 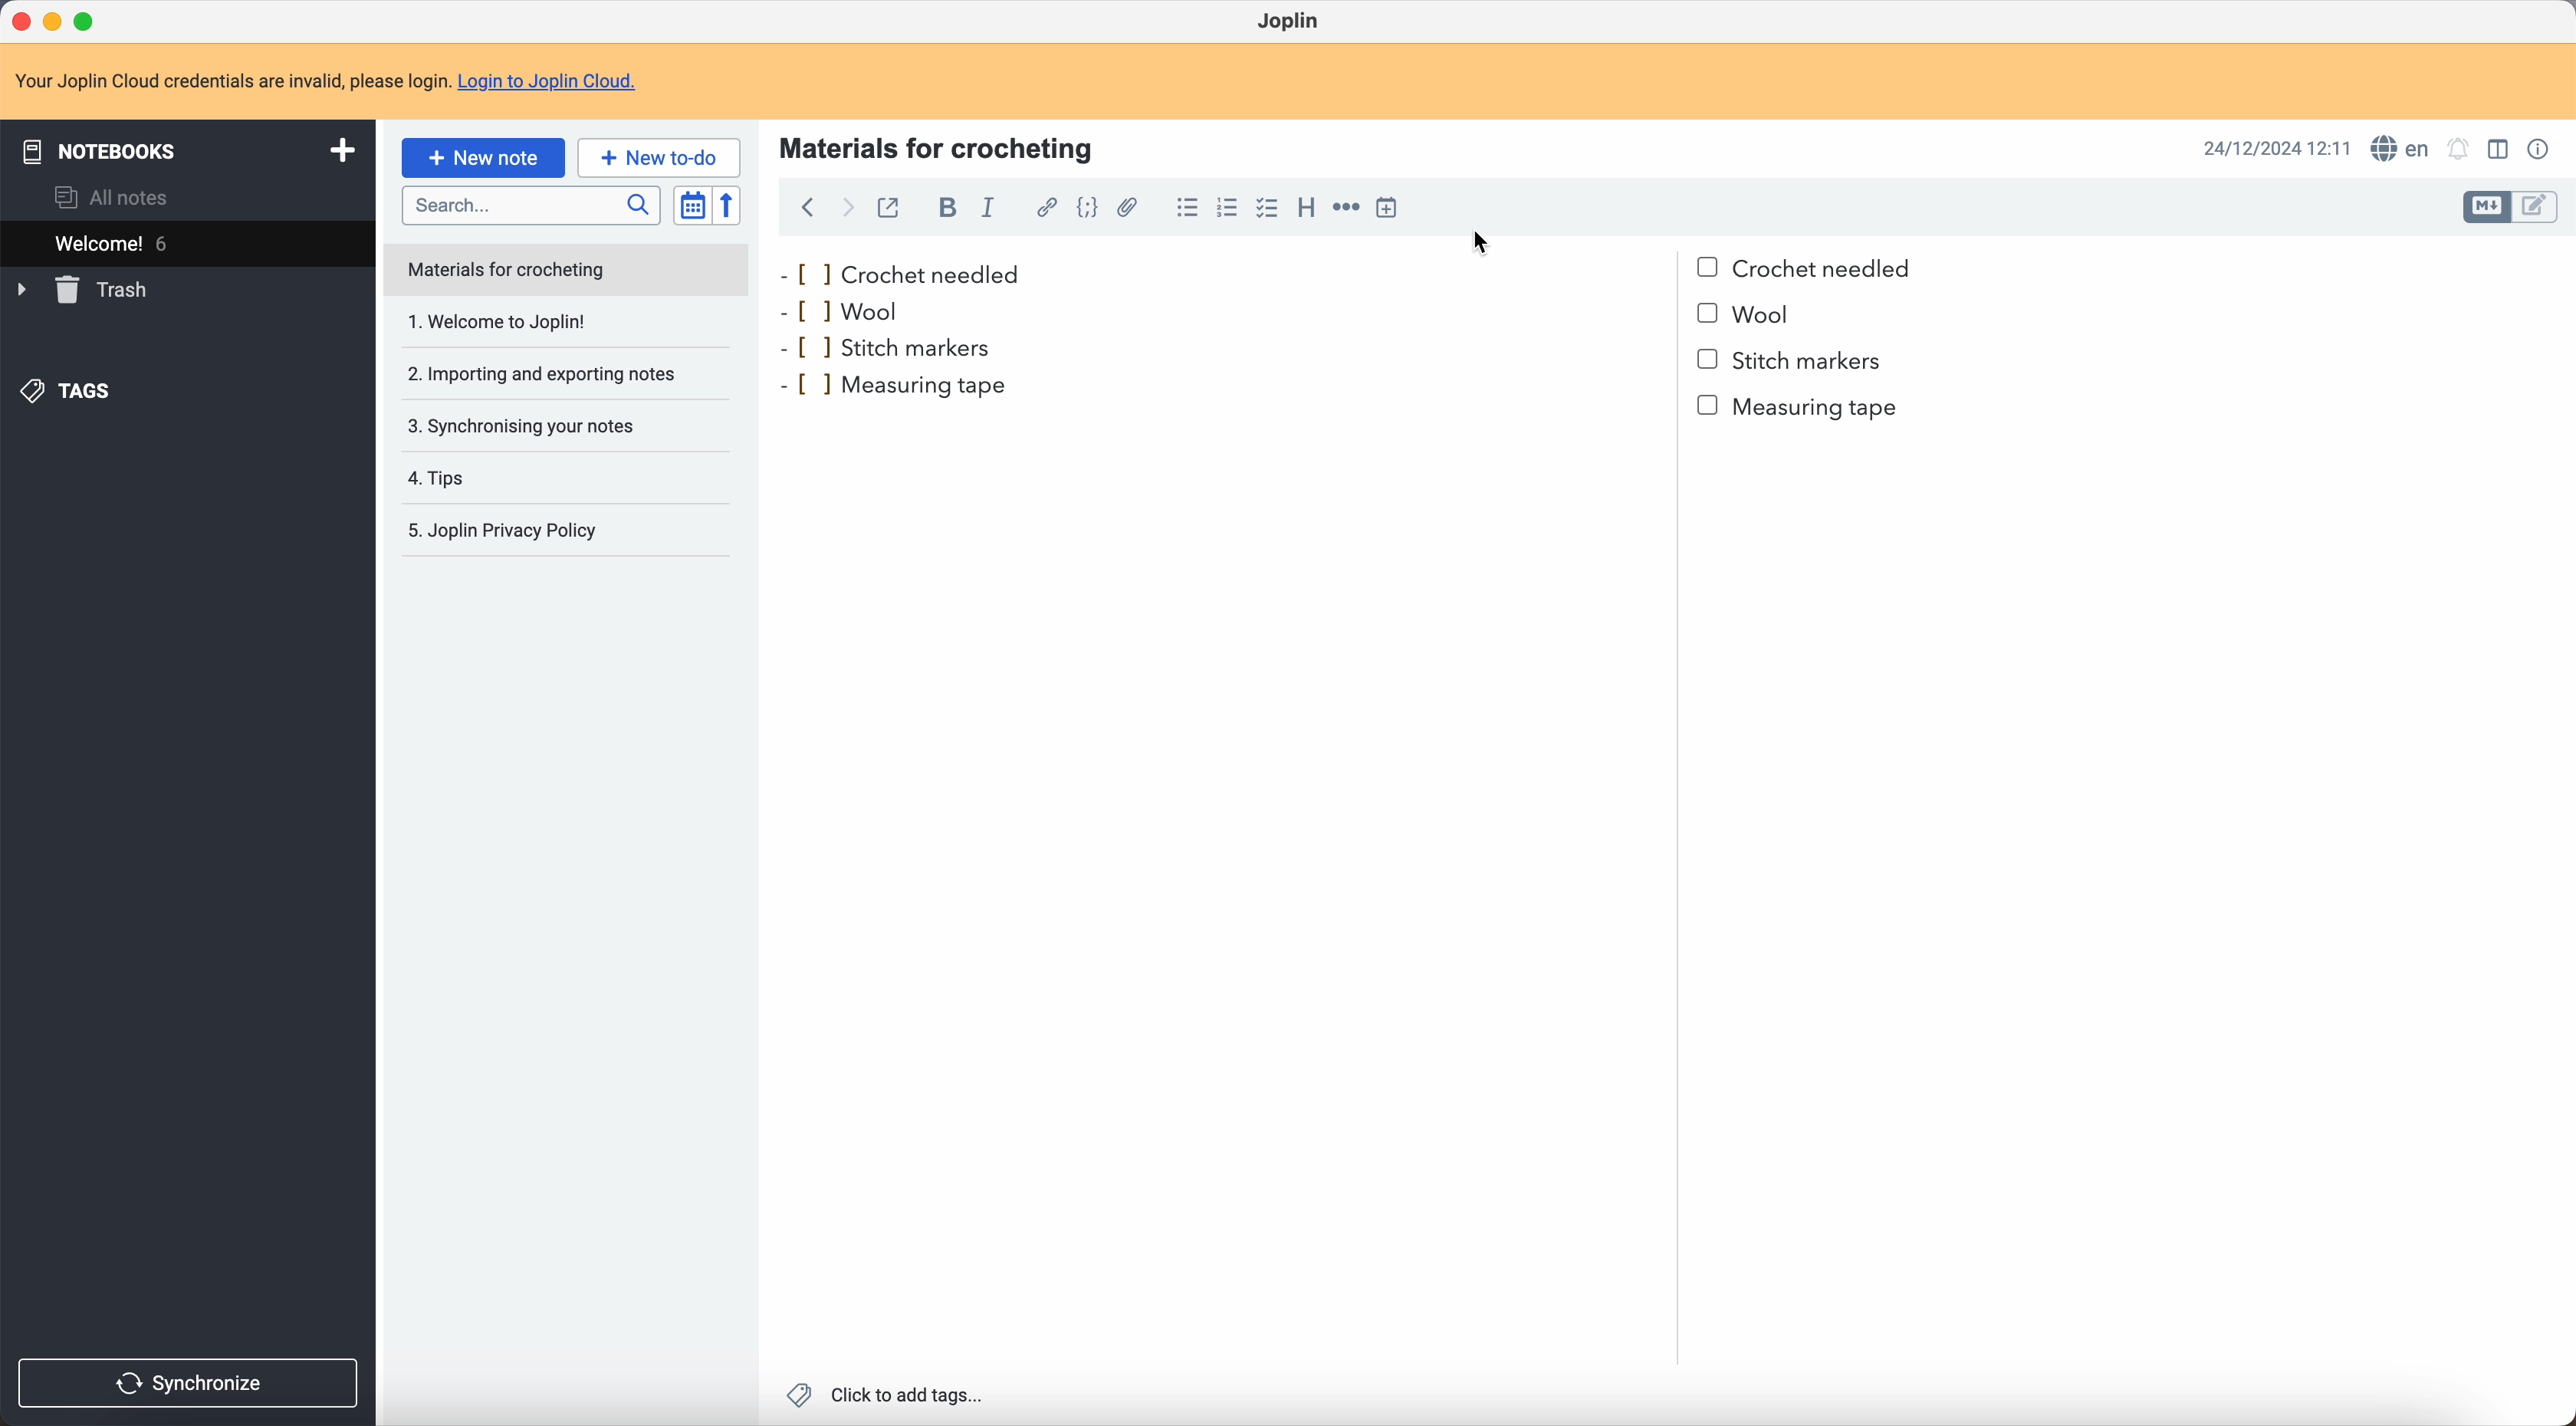 What do you see at coordinates (1090, 209) in the screenshot?
I see `code` at bounding box center [1090, 209].